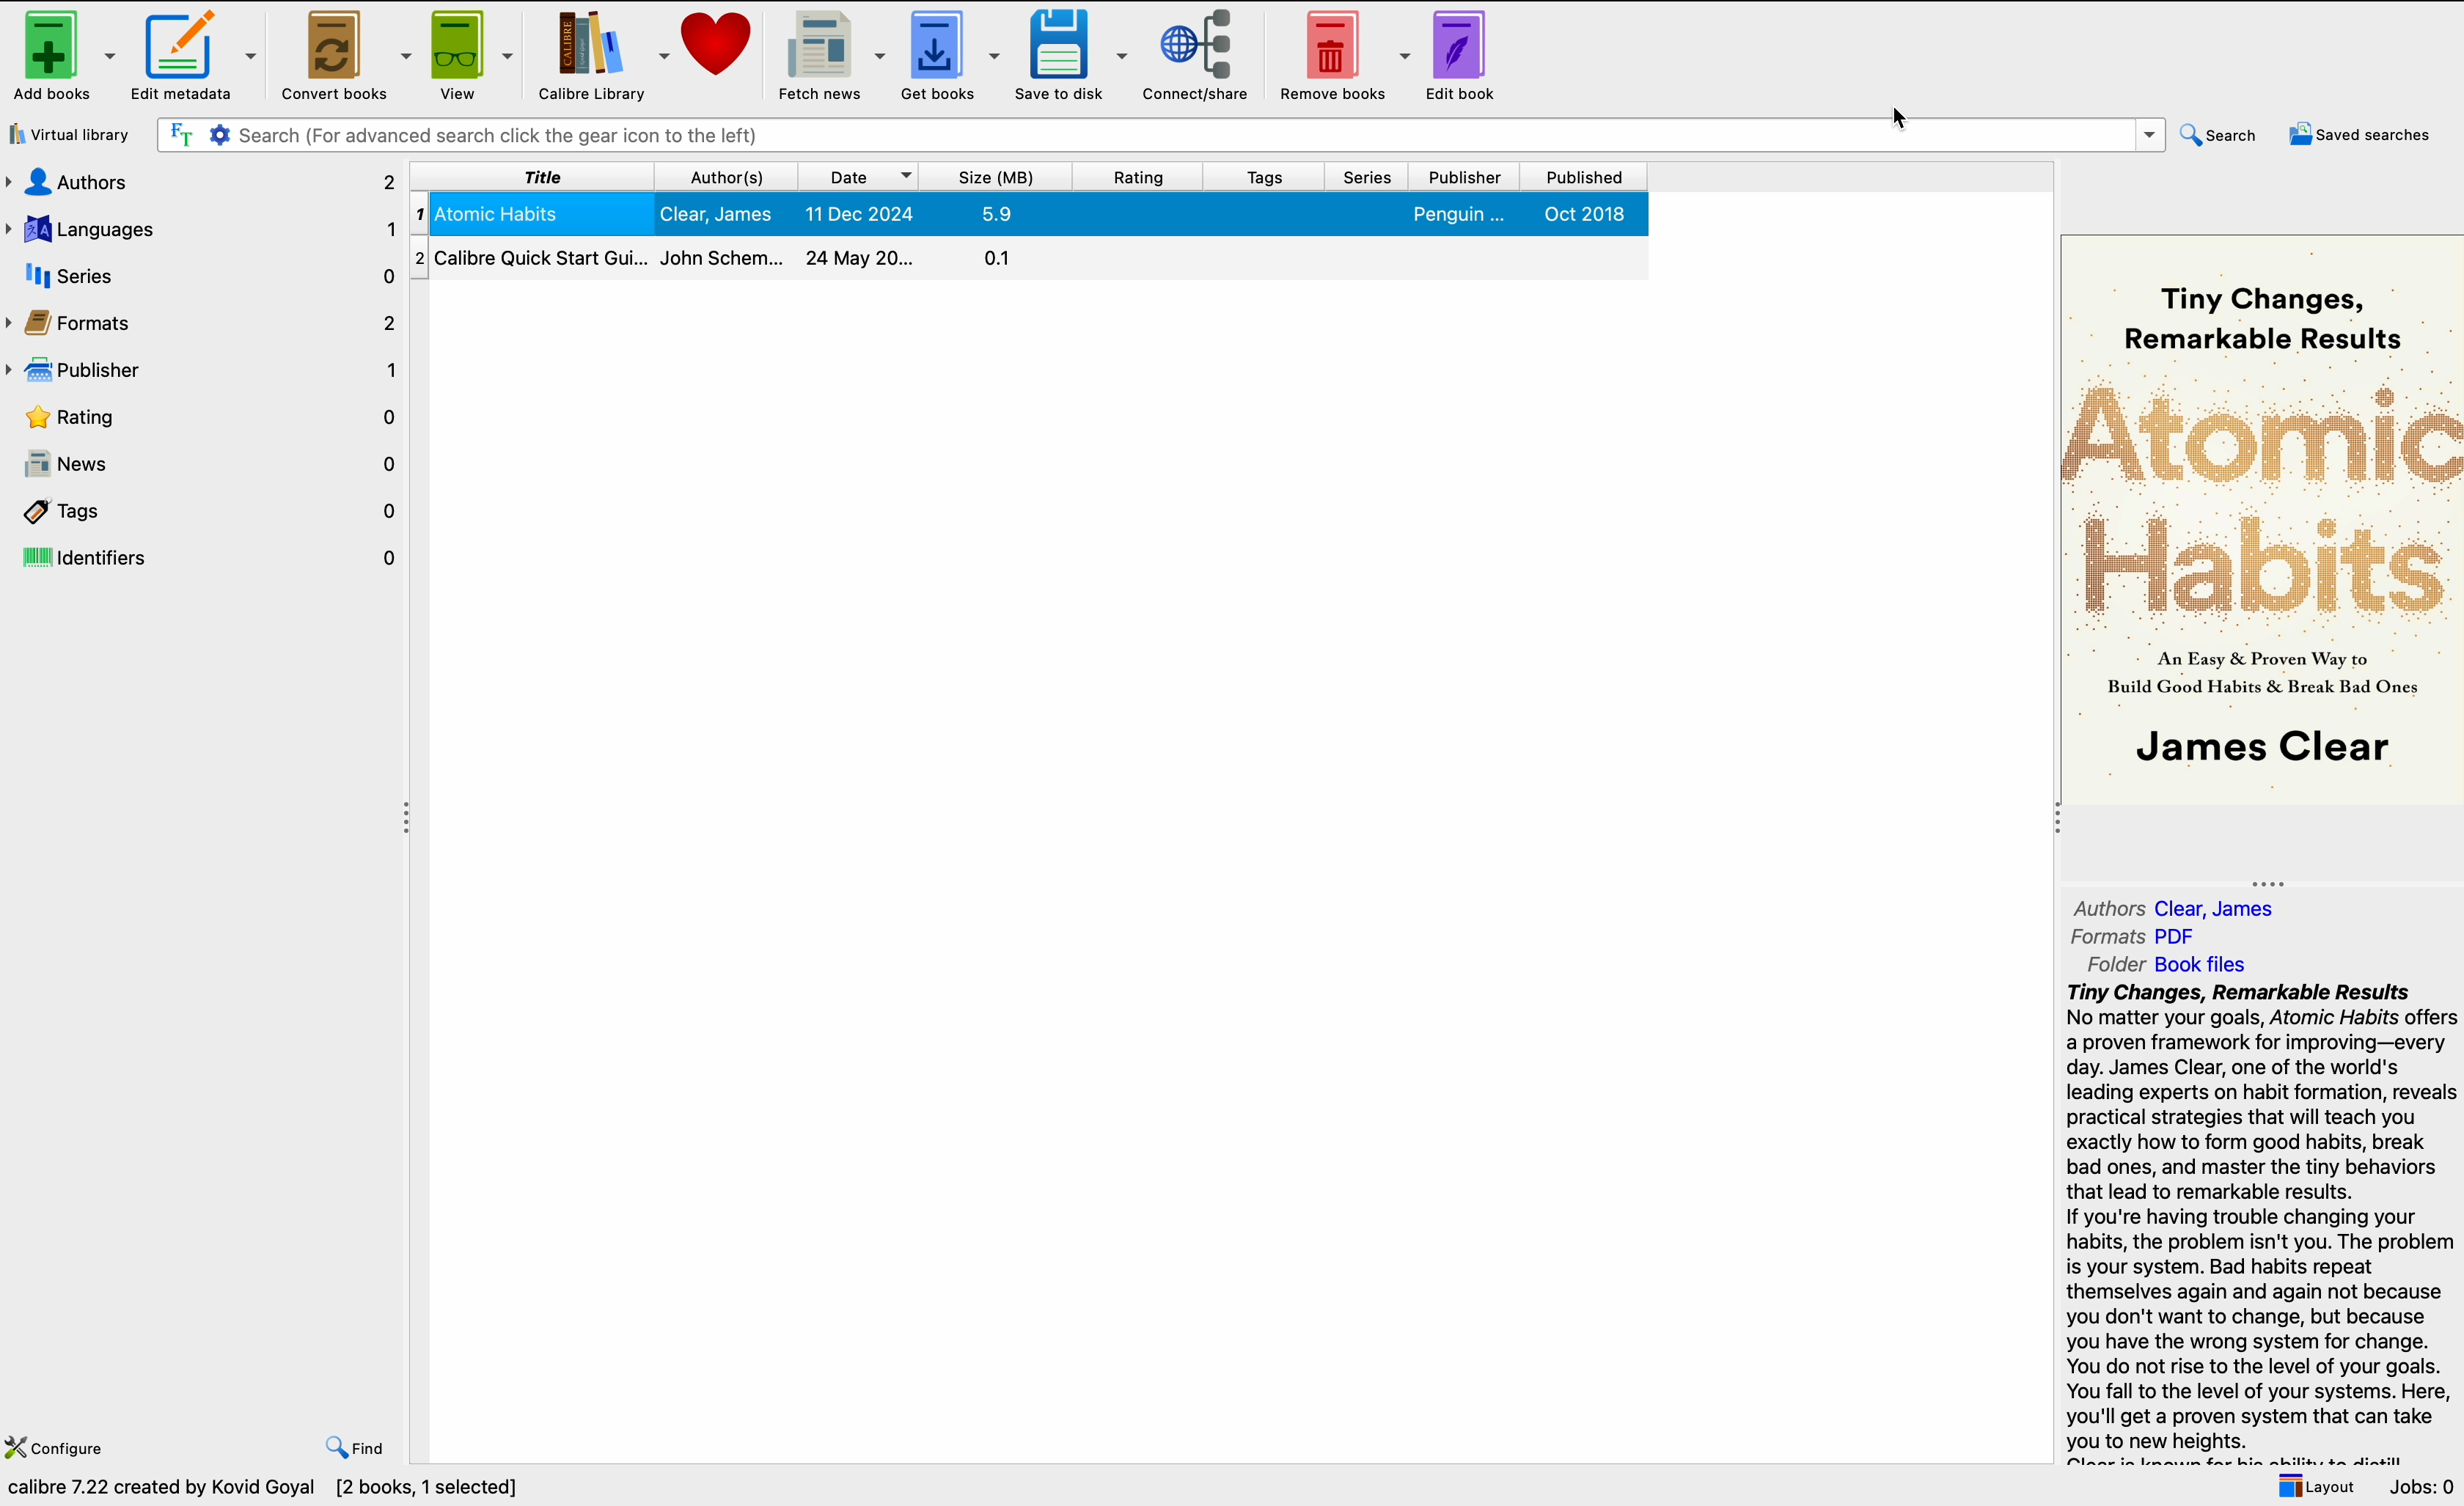  I want to click on save to disk, so click(1070, 56).